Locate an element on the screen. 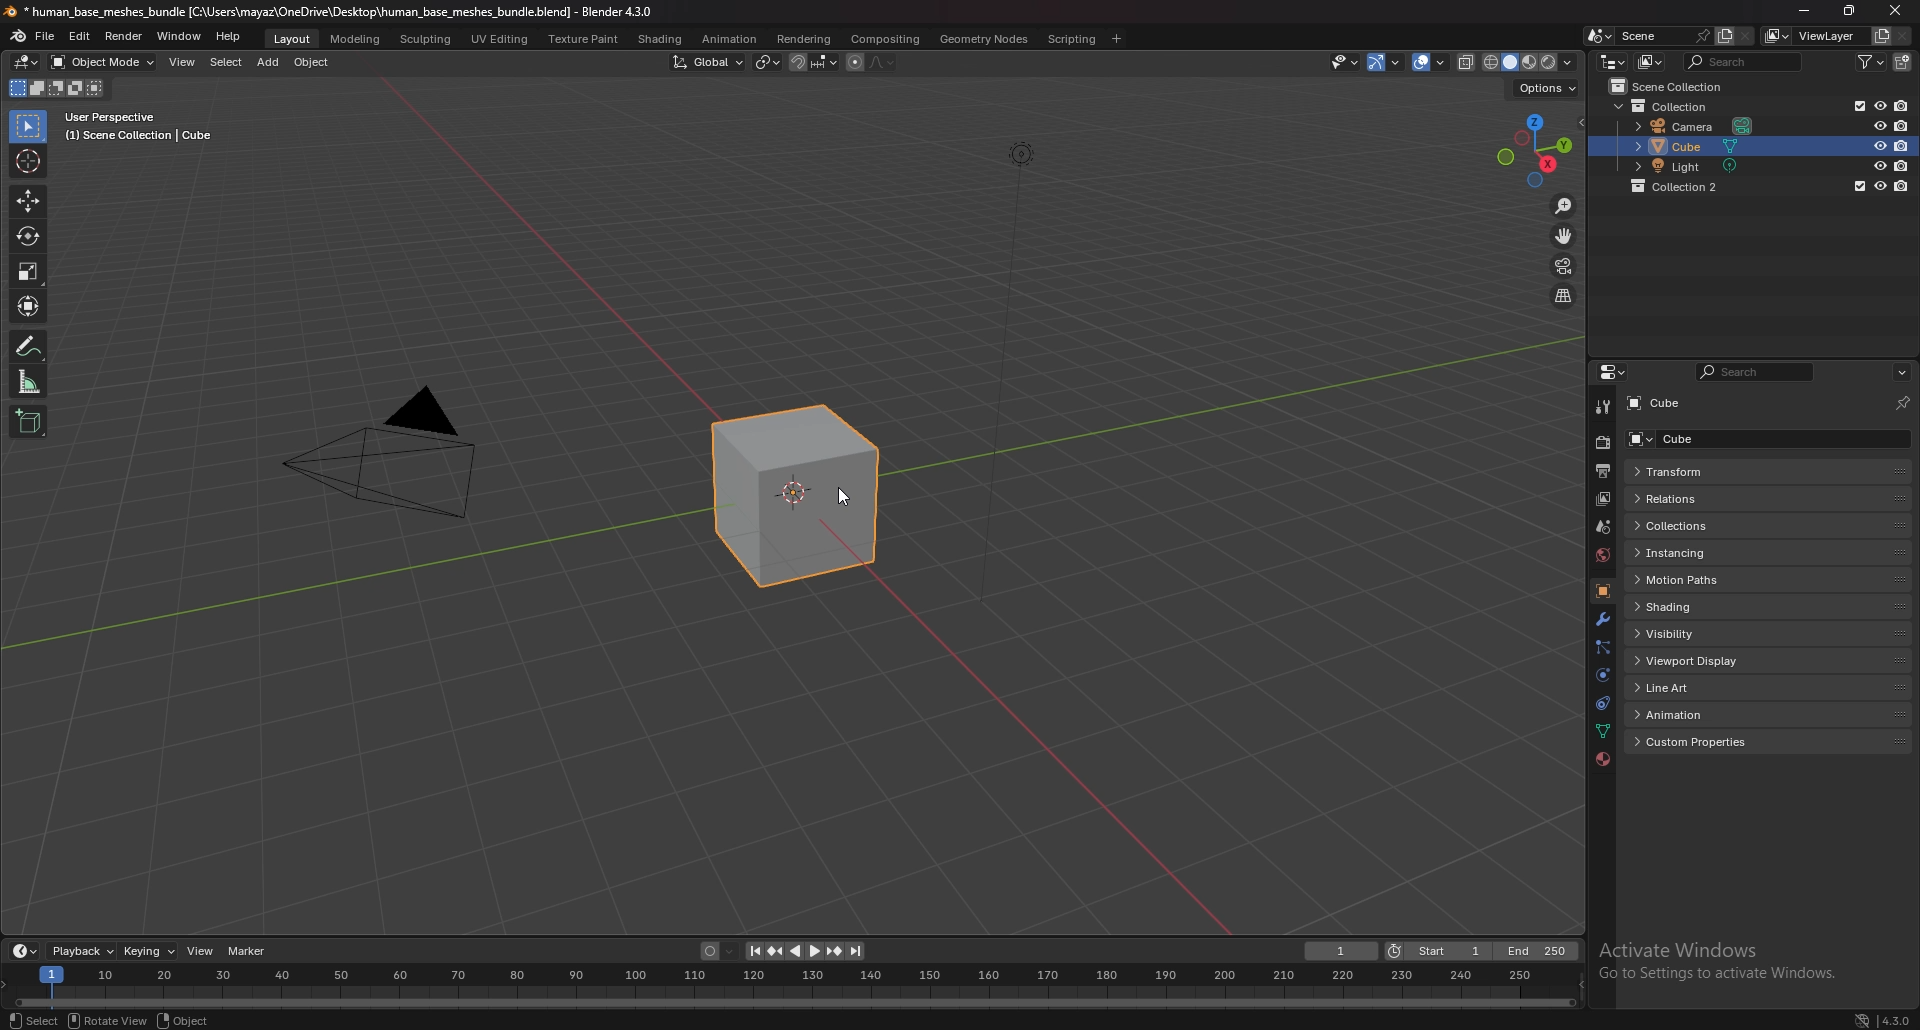 Image resolution: width=1920 pixels, height=1030 pixels. tool is located at coordinates (1604, 407).